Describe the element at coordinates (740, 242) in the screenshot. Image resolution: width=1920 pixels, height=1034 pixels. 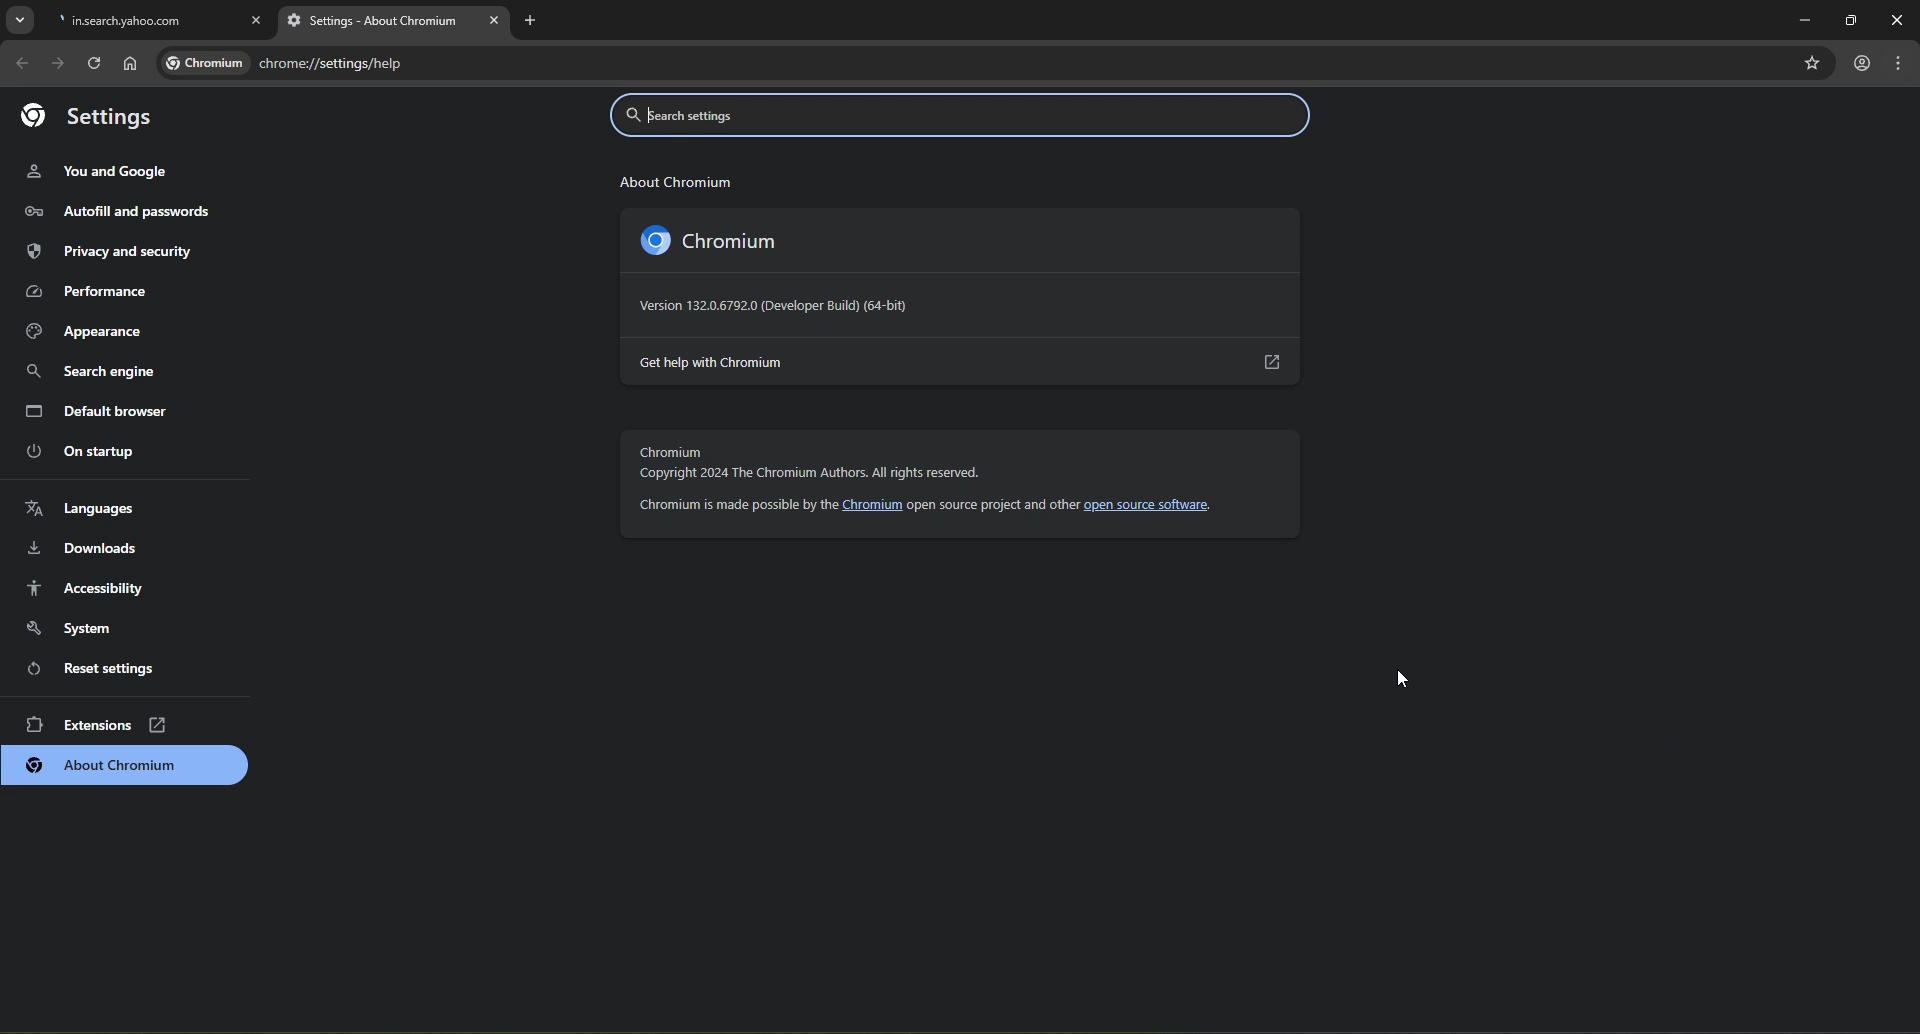
I see `chromium` at that location.